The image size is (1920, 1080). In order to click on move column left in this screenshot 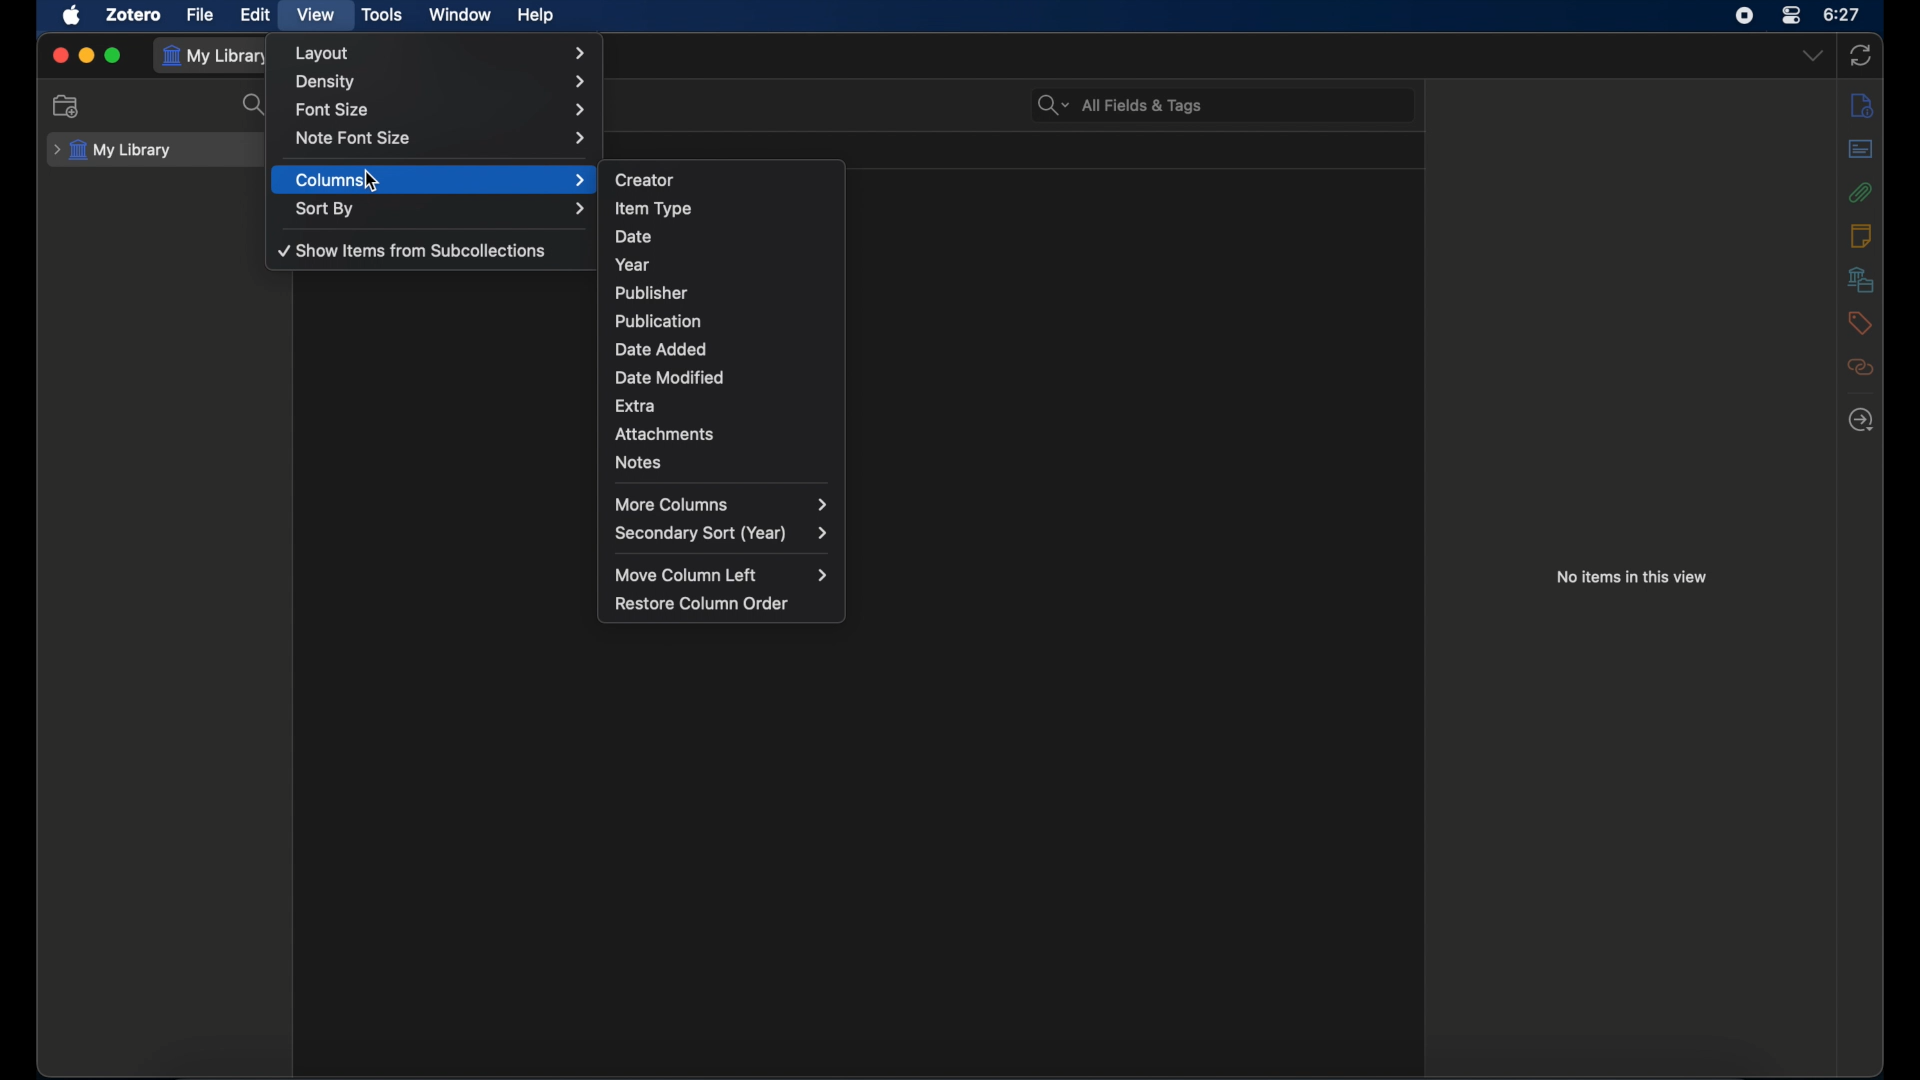, I will do `click(721, 575)`.